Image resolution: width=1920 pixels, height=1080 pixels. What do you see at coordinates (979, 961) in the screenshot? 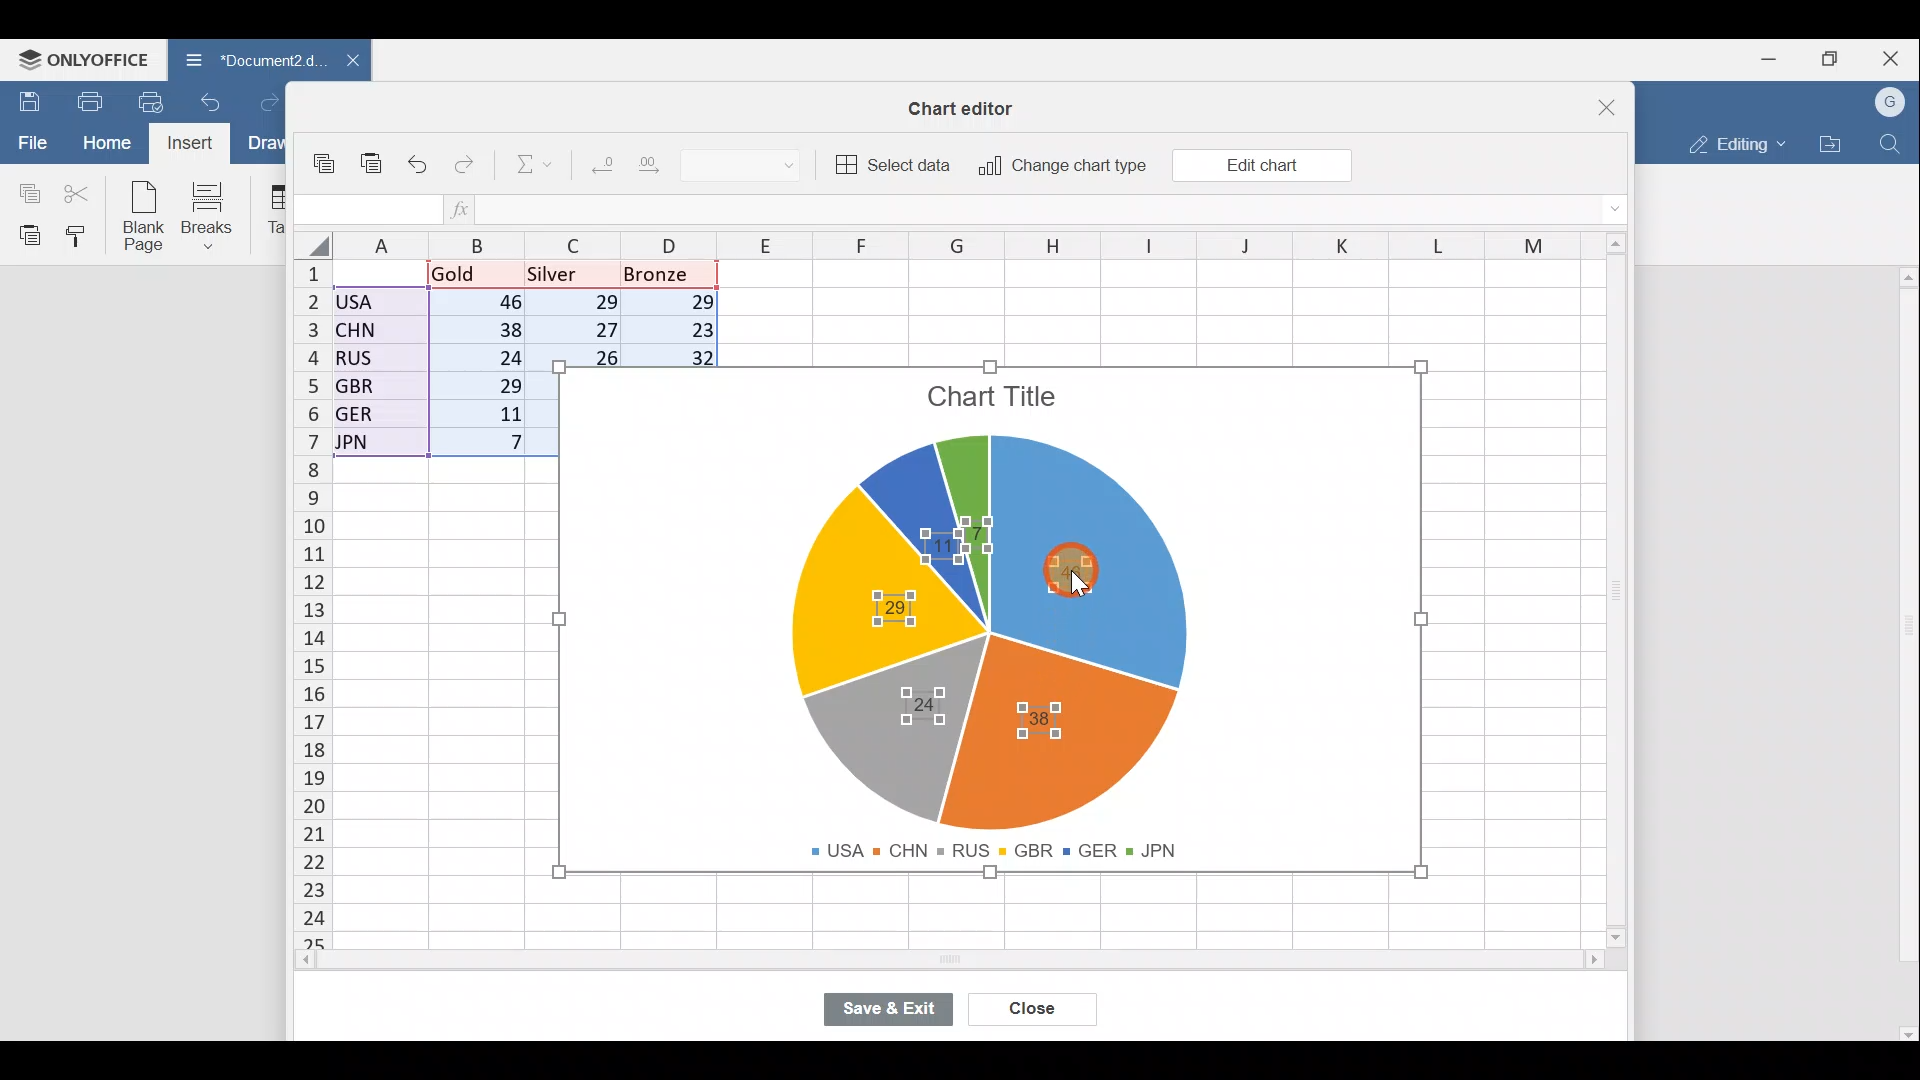
I see `Scroll bar` at bounding box center [979, 961].